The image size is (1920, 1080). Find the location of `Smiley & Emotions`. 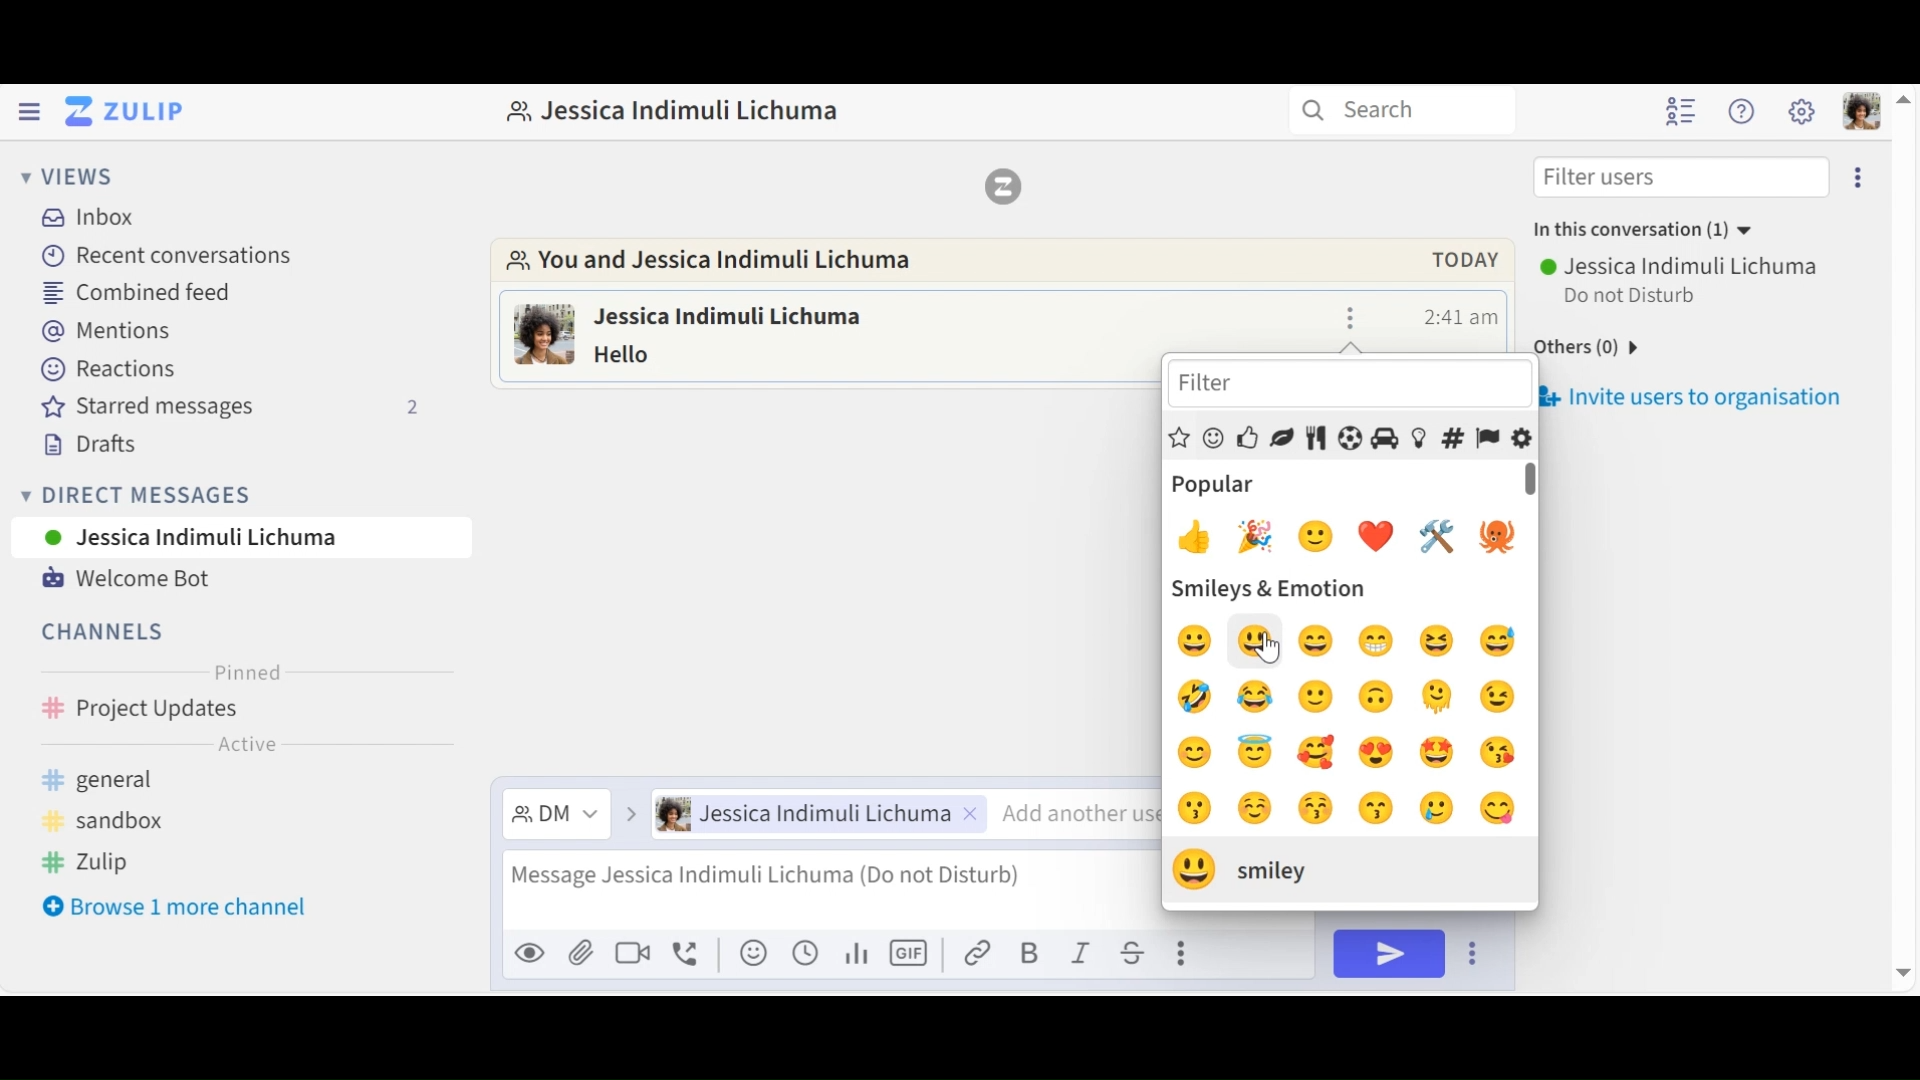

Smiley & Emotions is located at coordinates (1268, 588).